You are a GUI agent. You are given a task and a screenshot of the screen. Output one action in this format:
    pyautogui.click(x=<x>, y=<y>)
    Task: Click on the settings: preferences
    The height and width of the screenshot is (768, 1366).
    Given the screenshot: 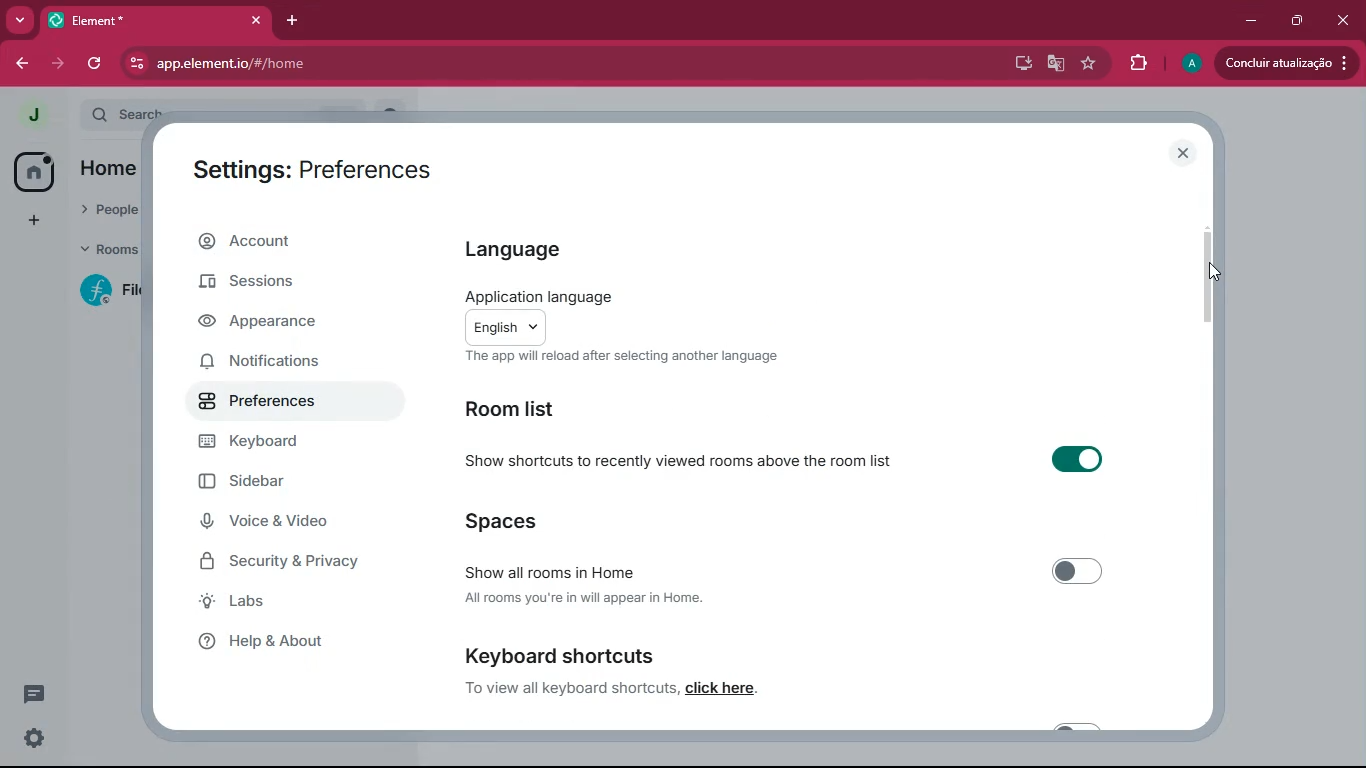 What is the action you would take?
    pyautogui.click(x=318, y=170)
    